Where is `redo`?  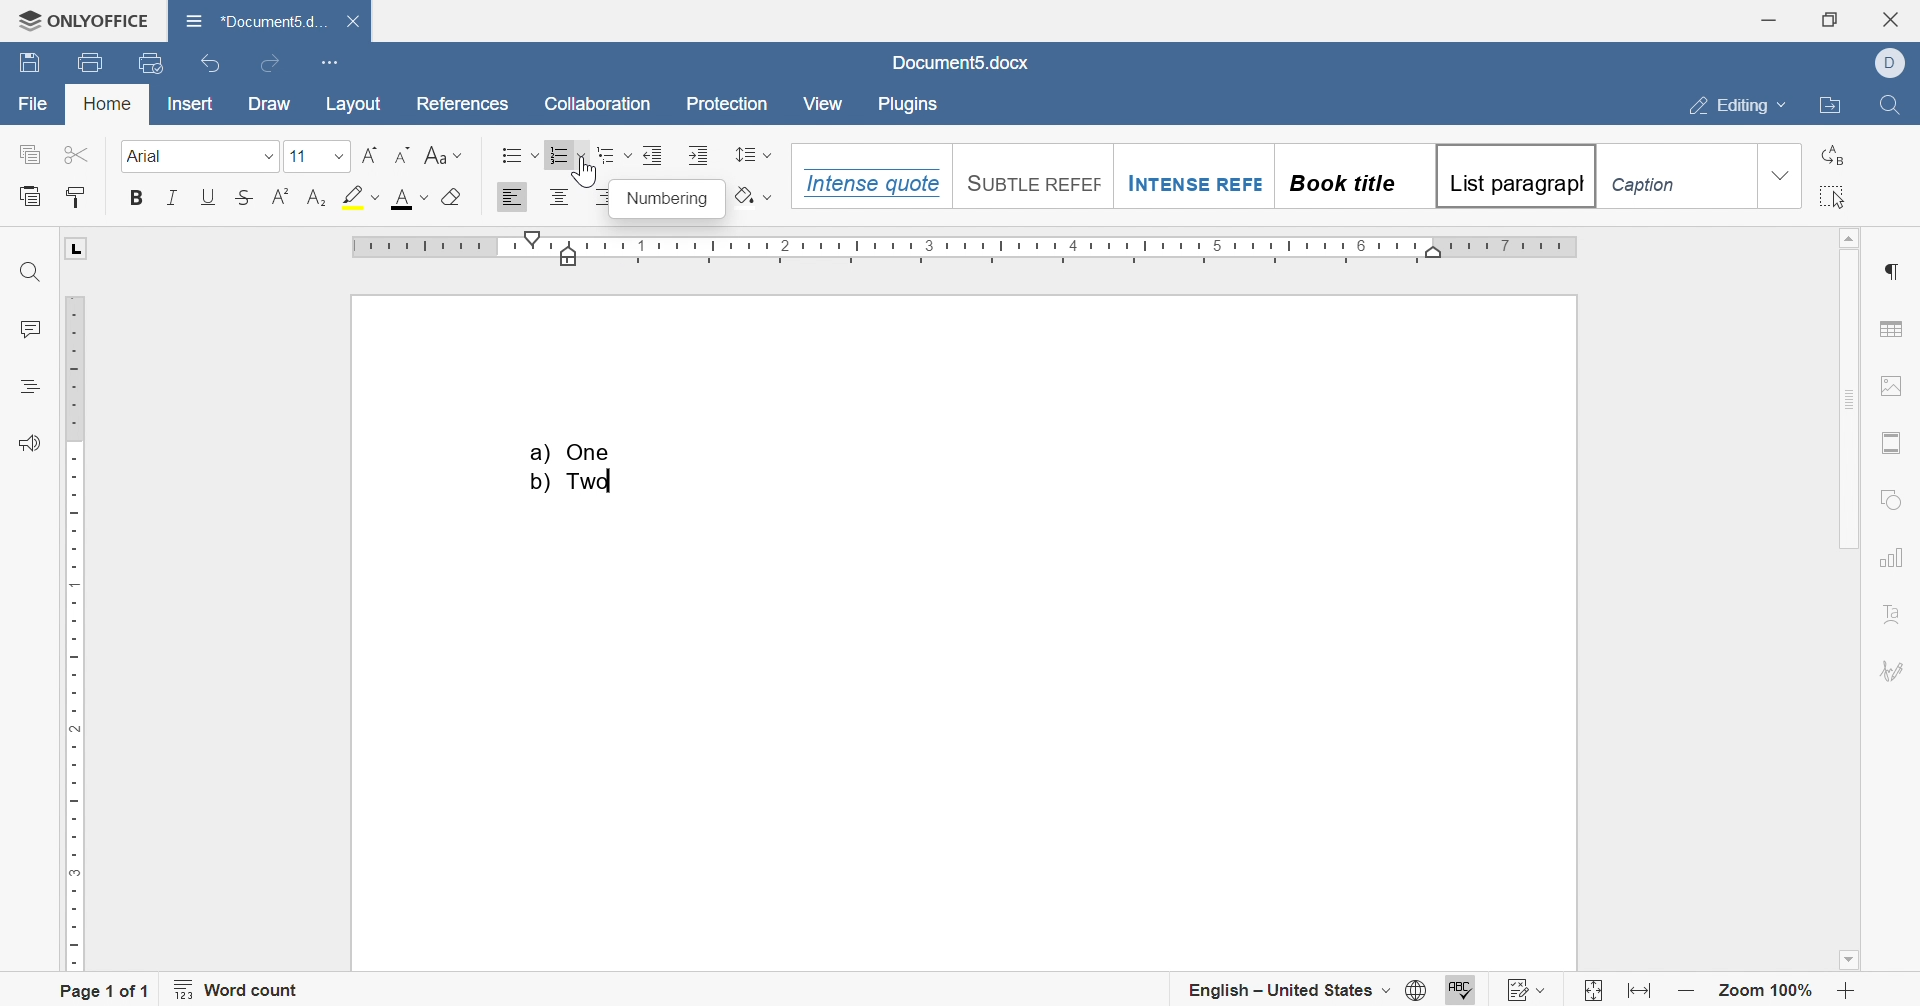 redo is located at coordinates (271, 63).